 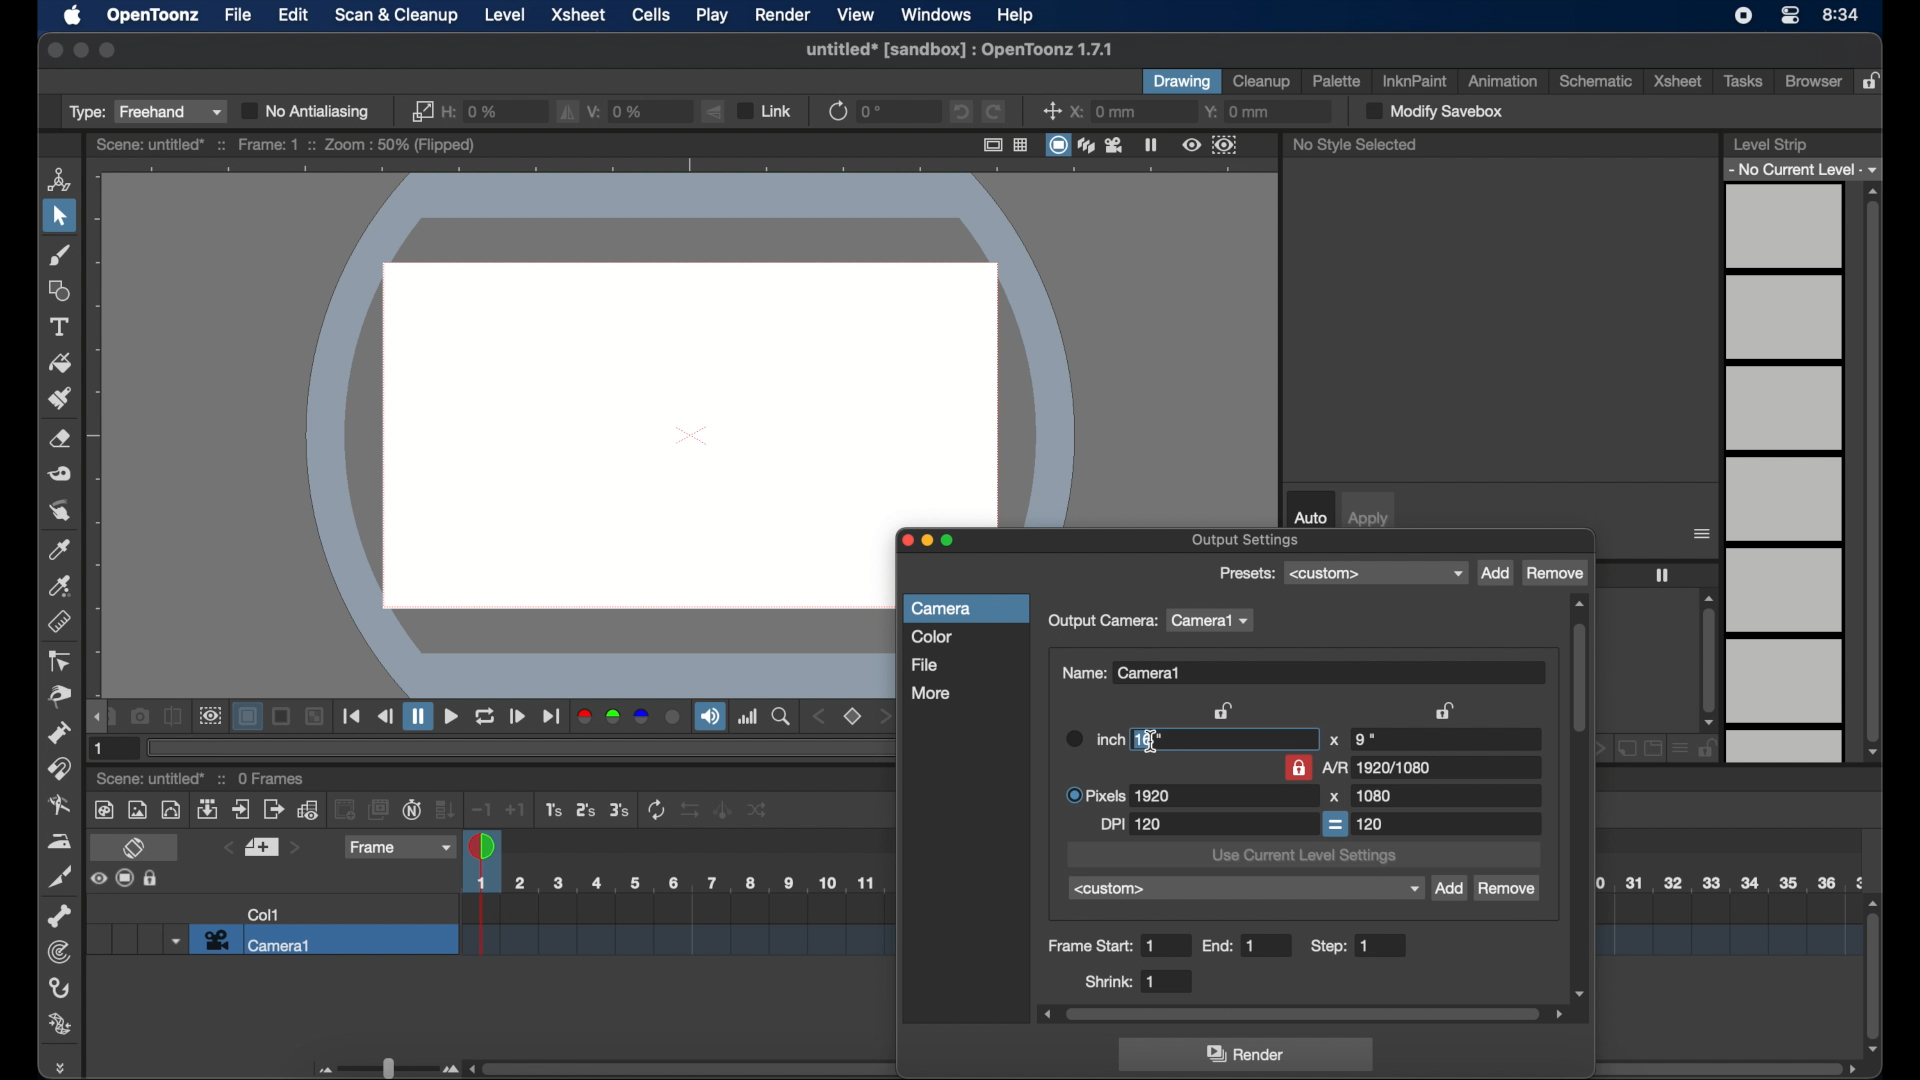 What do you see at coordinates (856, 13) in the screenshot?
I see `view` at bounding box center [856, 13].